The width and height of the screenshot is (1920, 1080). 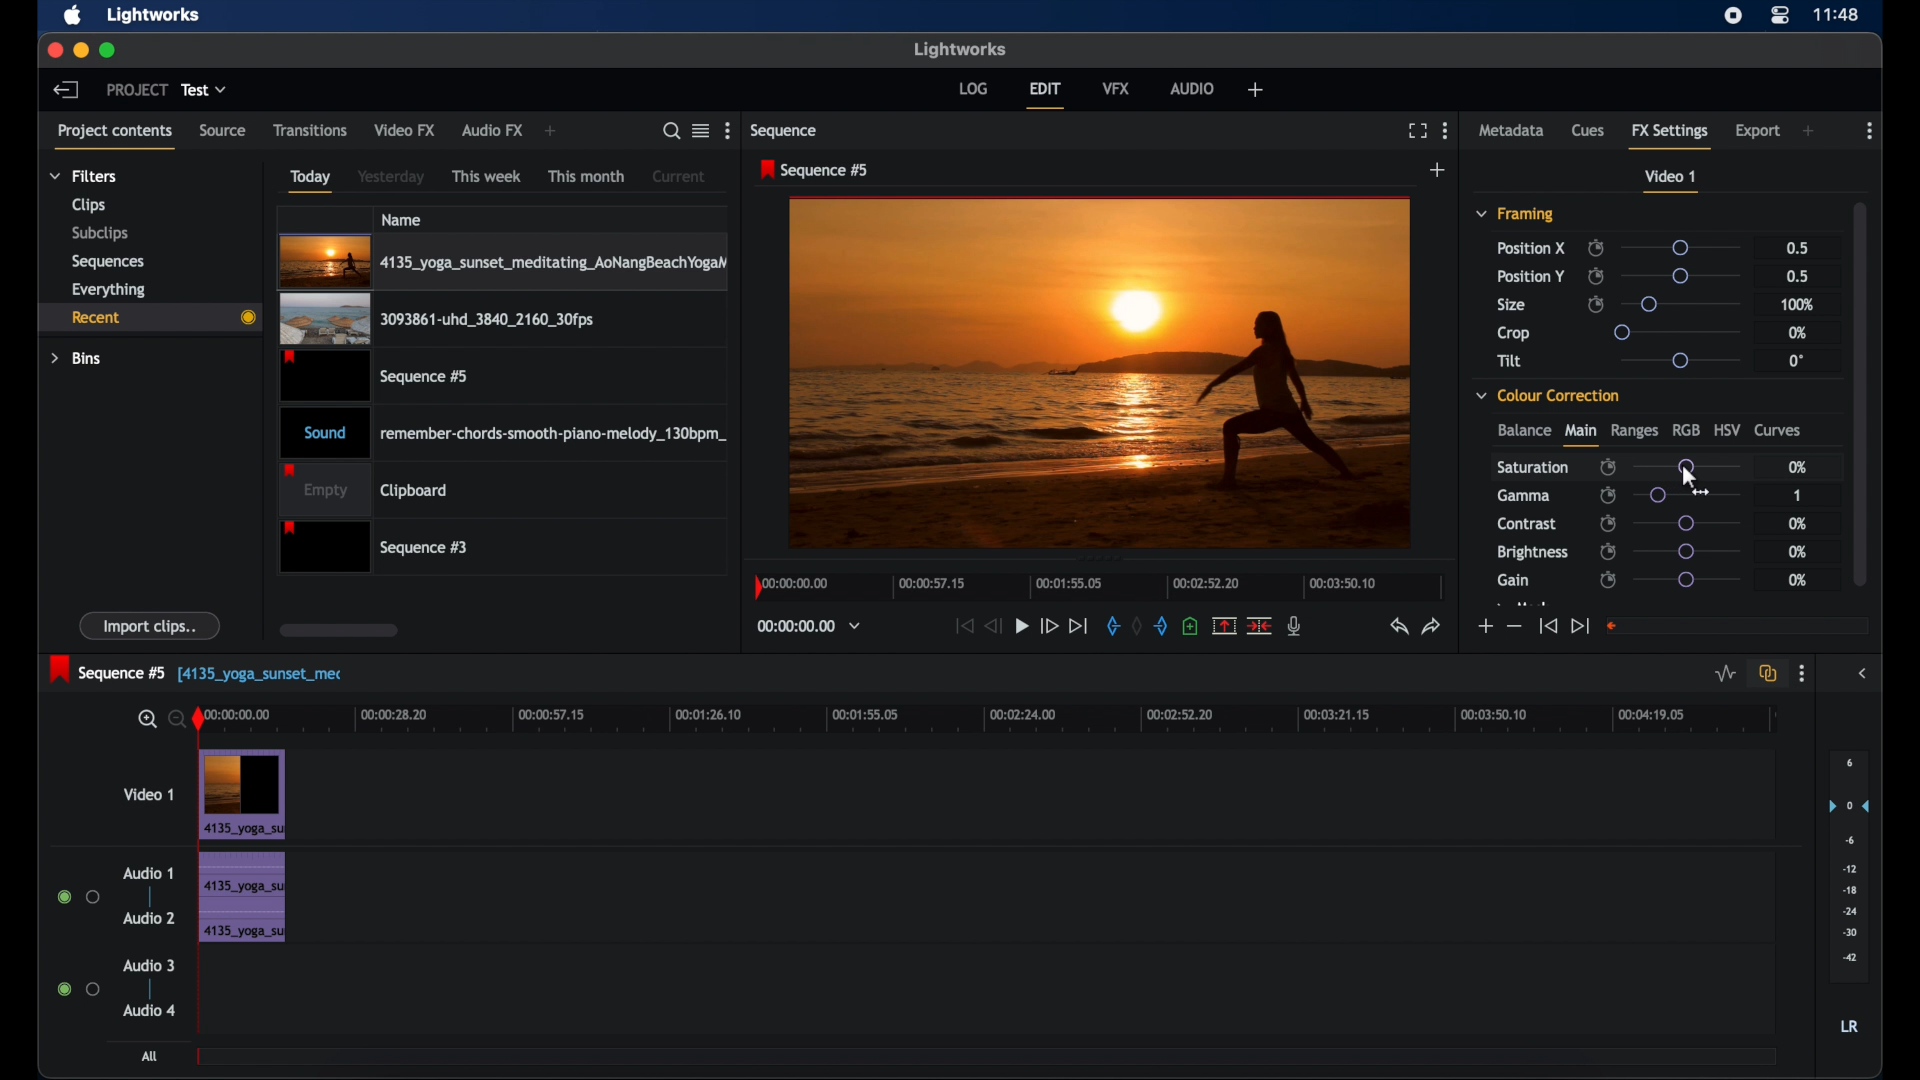 I want to click on 0.5, so click(x=1795, y=246).